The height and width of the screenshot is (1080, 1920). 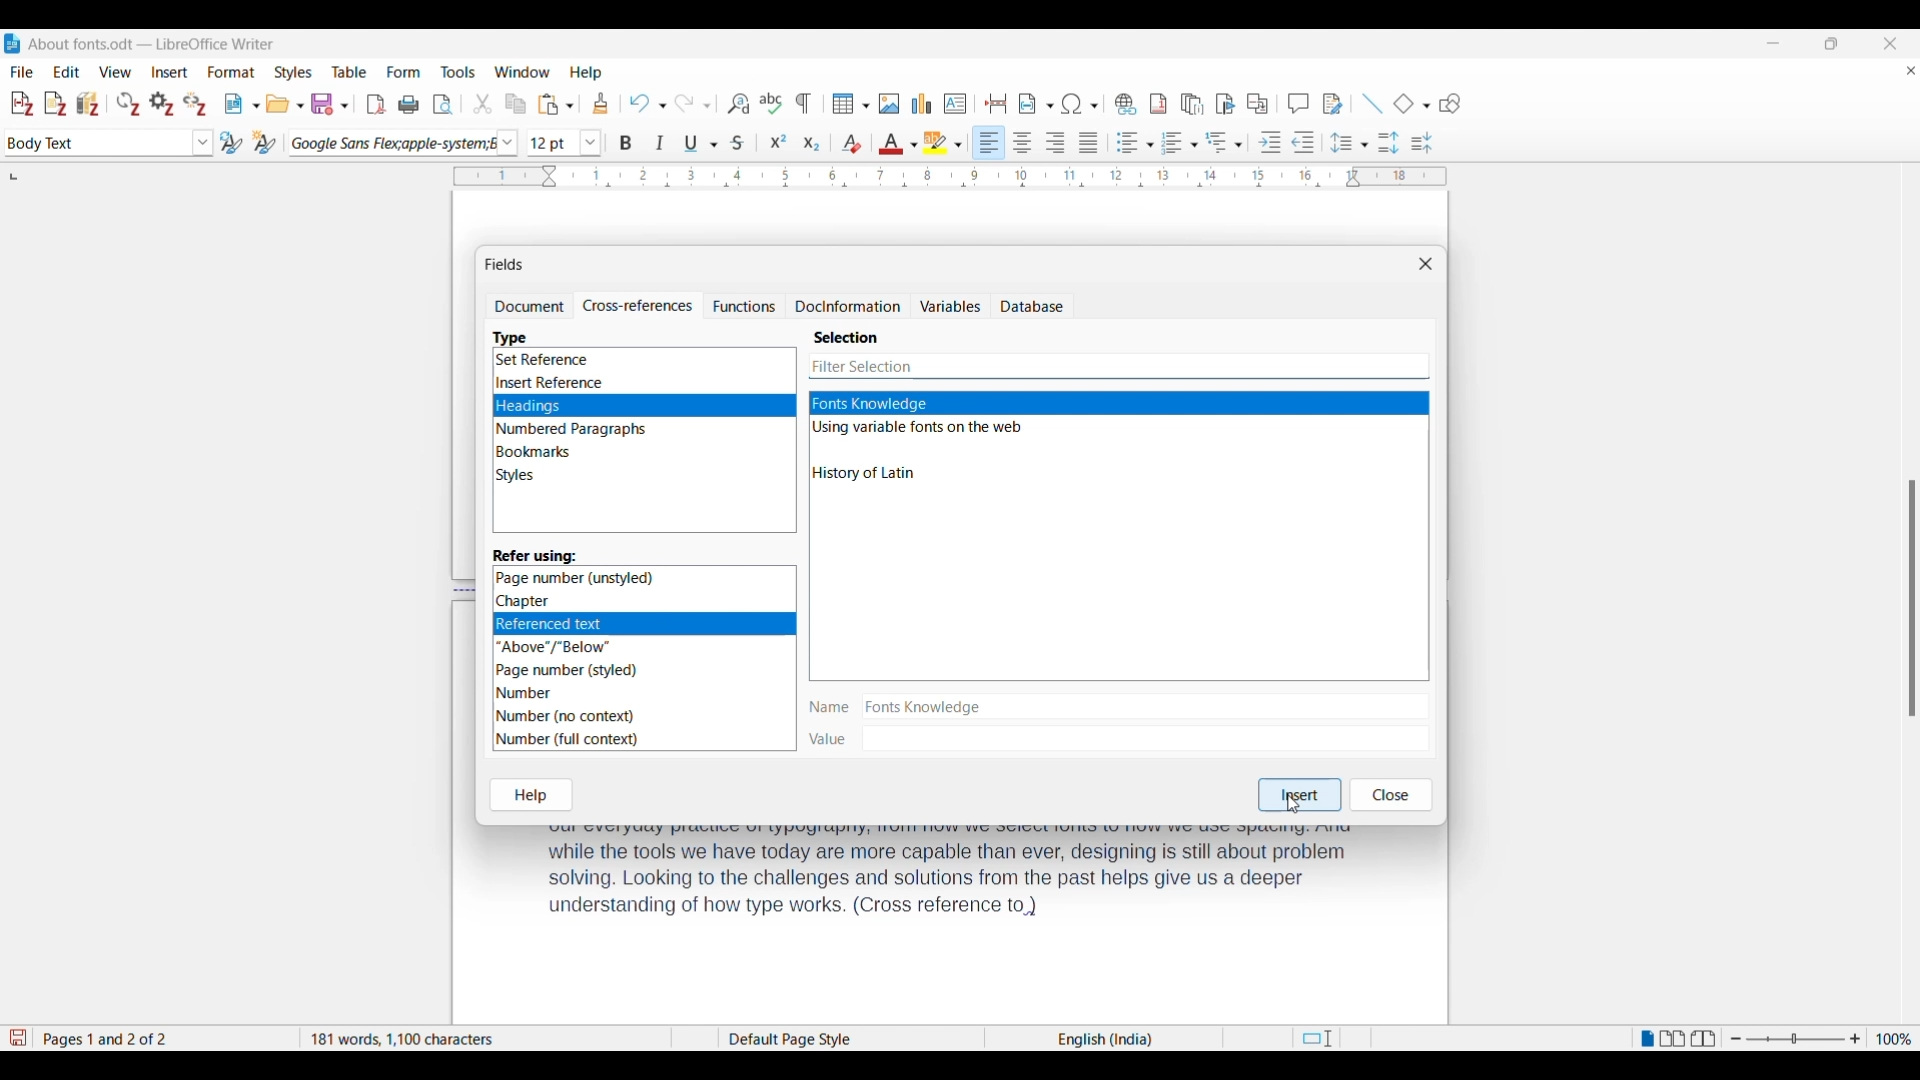 What do you see at coordinates (545, 361) in the screenshot?
I see `Set Reference` at bounding box center [545, 361].